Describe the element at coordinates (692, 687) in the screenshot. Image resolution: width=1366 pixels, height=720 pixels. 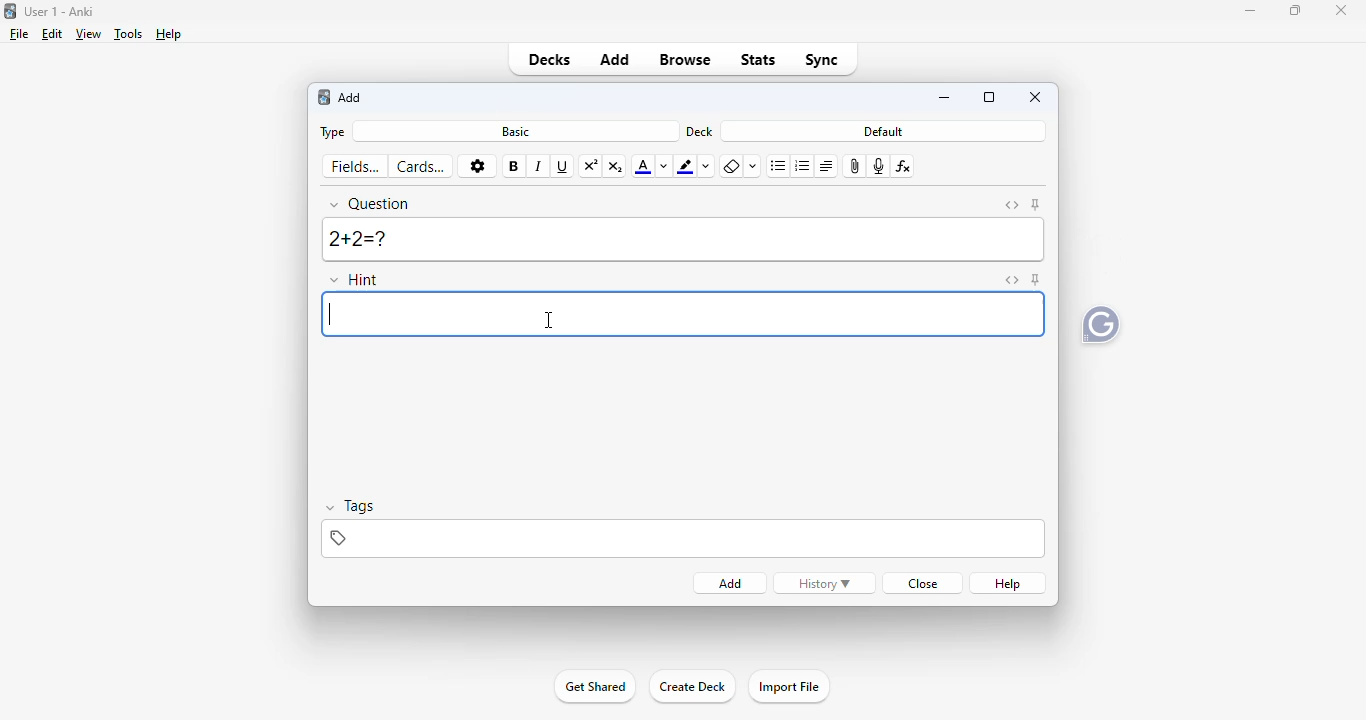
I see `create deck` at that location.